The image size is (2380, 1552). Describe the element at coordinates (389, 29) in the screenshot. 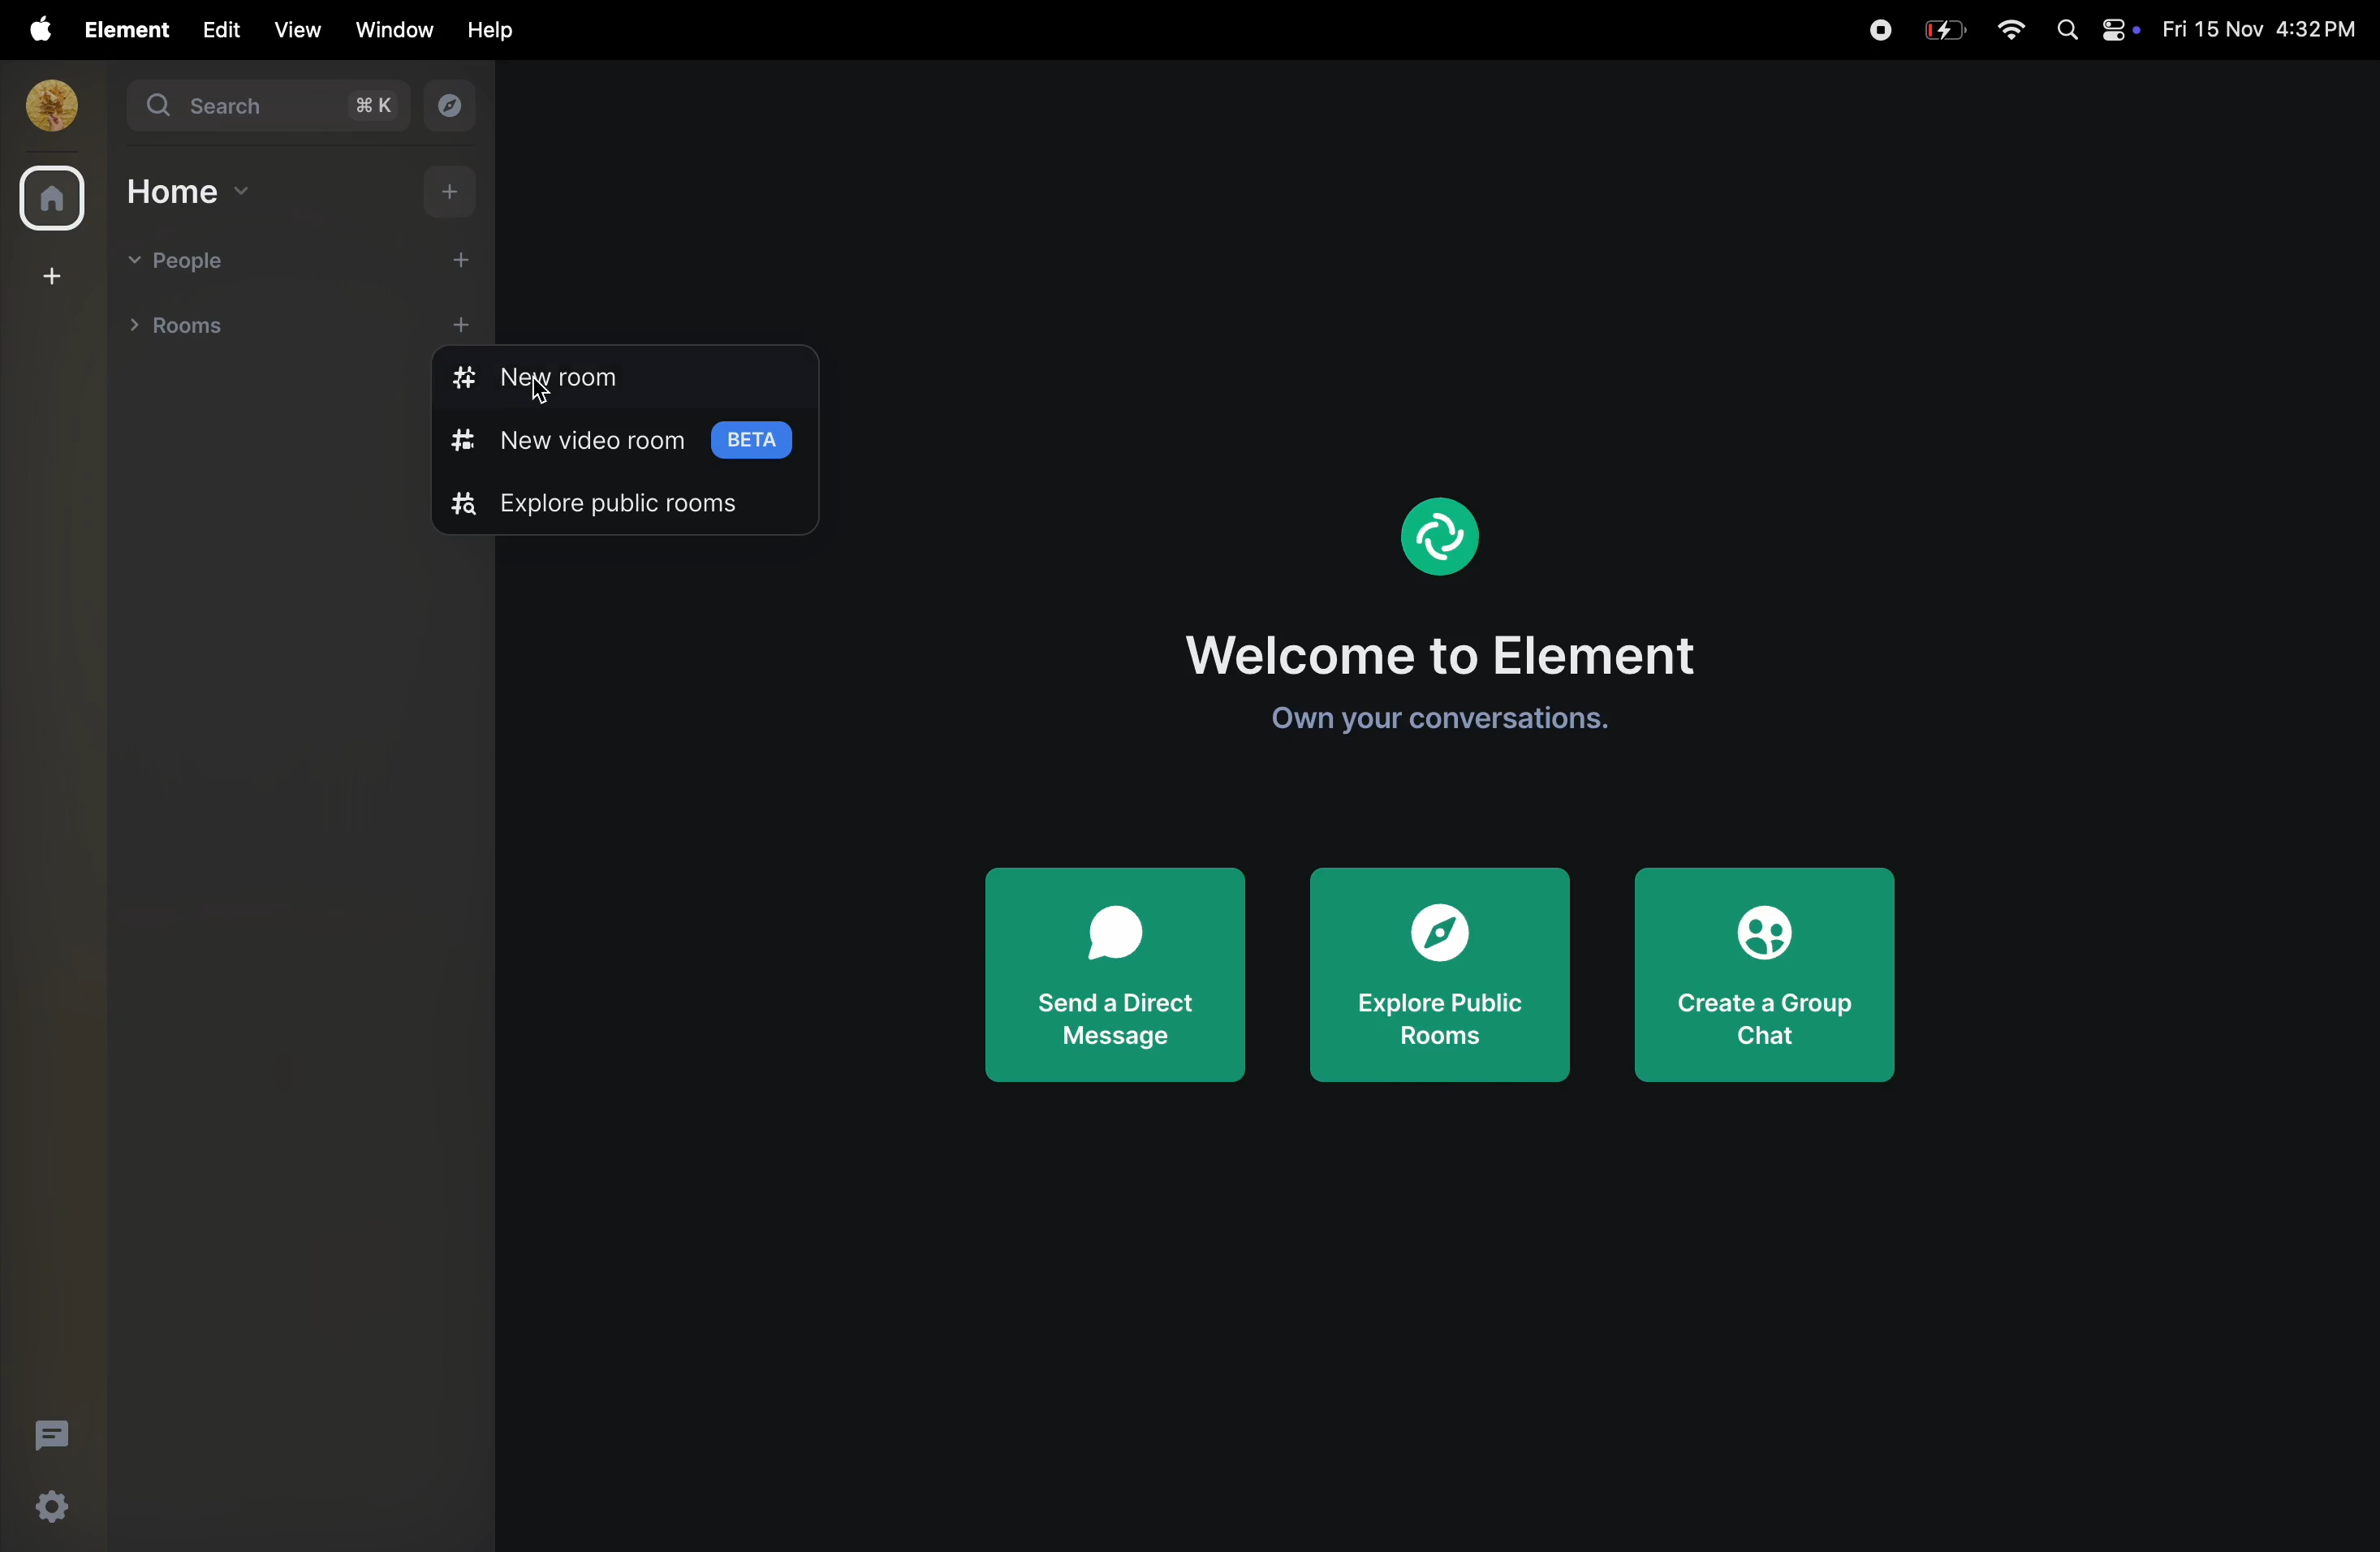

I see `window` at that location.